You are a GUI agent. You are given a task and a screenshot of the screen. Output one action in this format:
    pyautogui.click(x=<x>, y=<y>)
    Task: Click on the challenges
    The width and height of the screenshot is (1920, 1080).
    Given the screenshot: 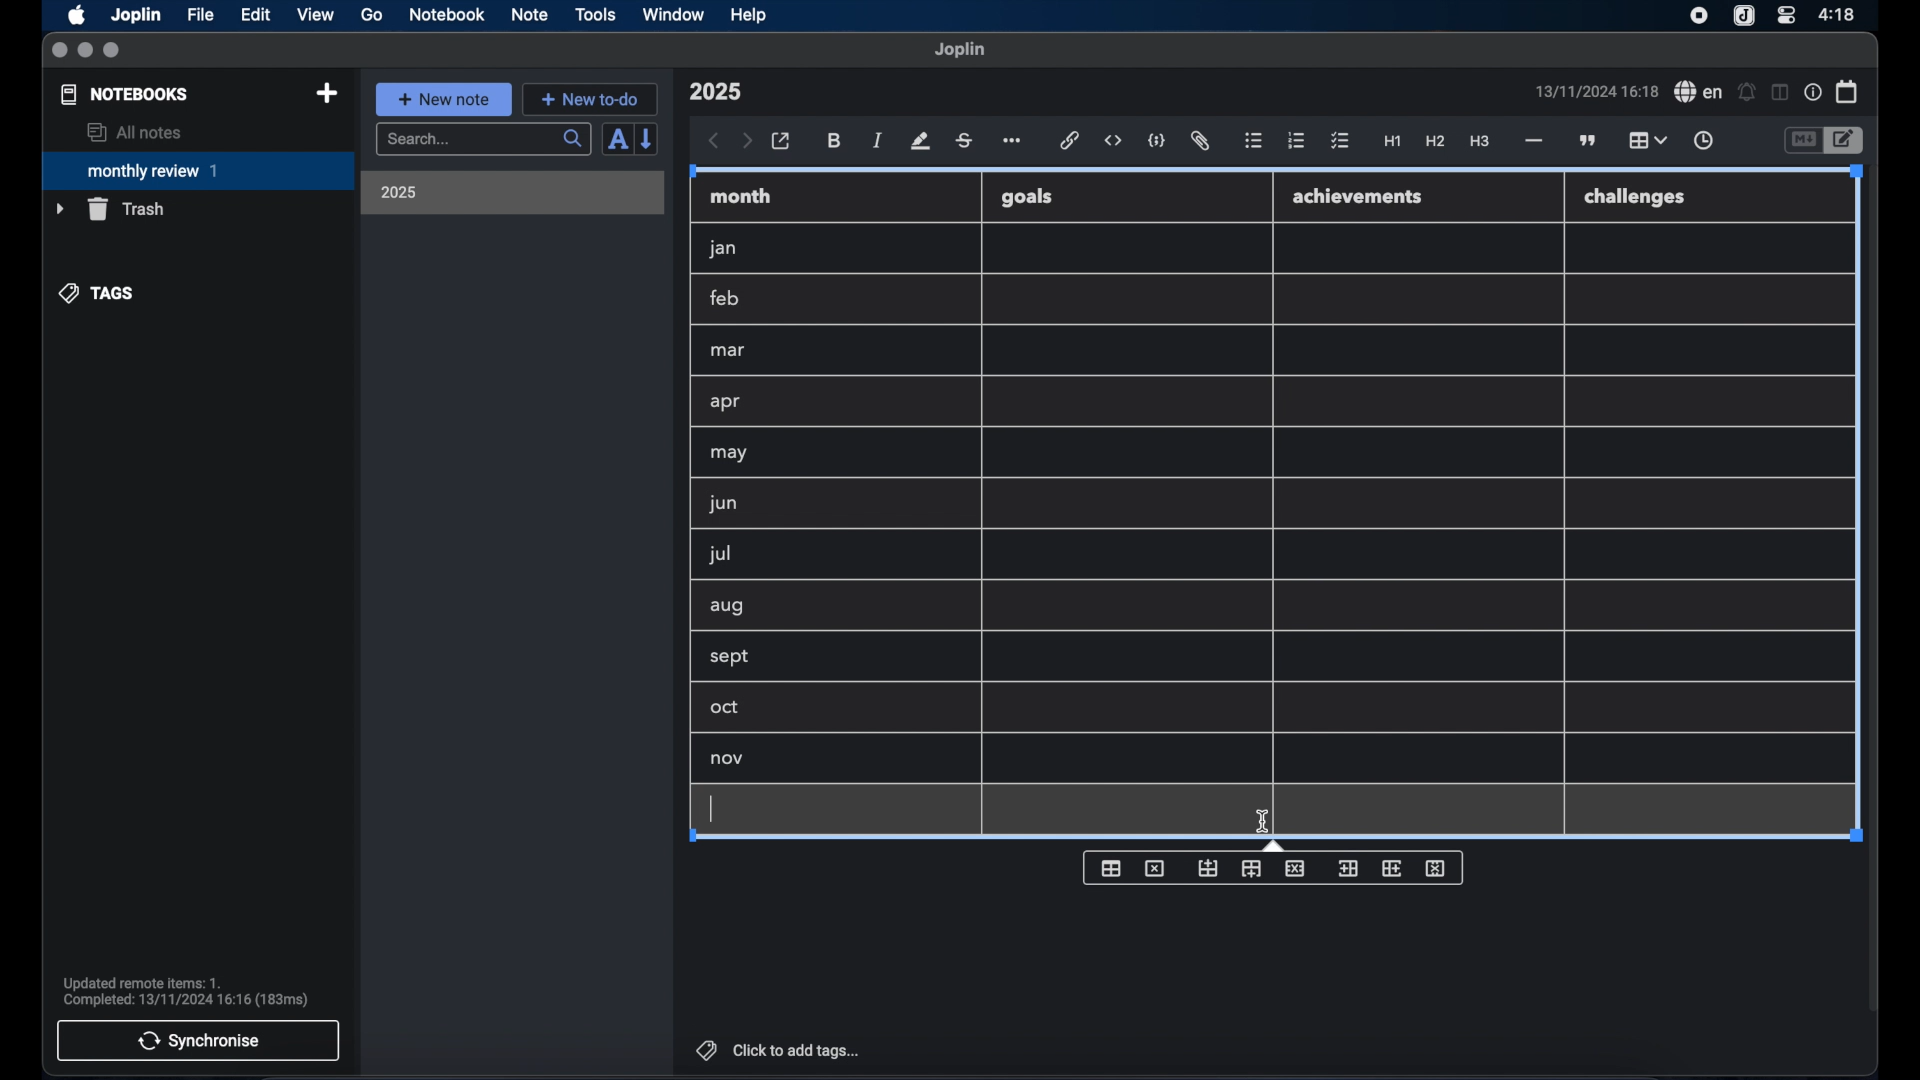 What is the action you would take?
    pyautogui.click(x=1643, y=198)
    